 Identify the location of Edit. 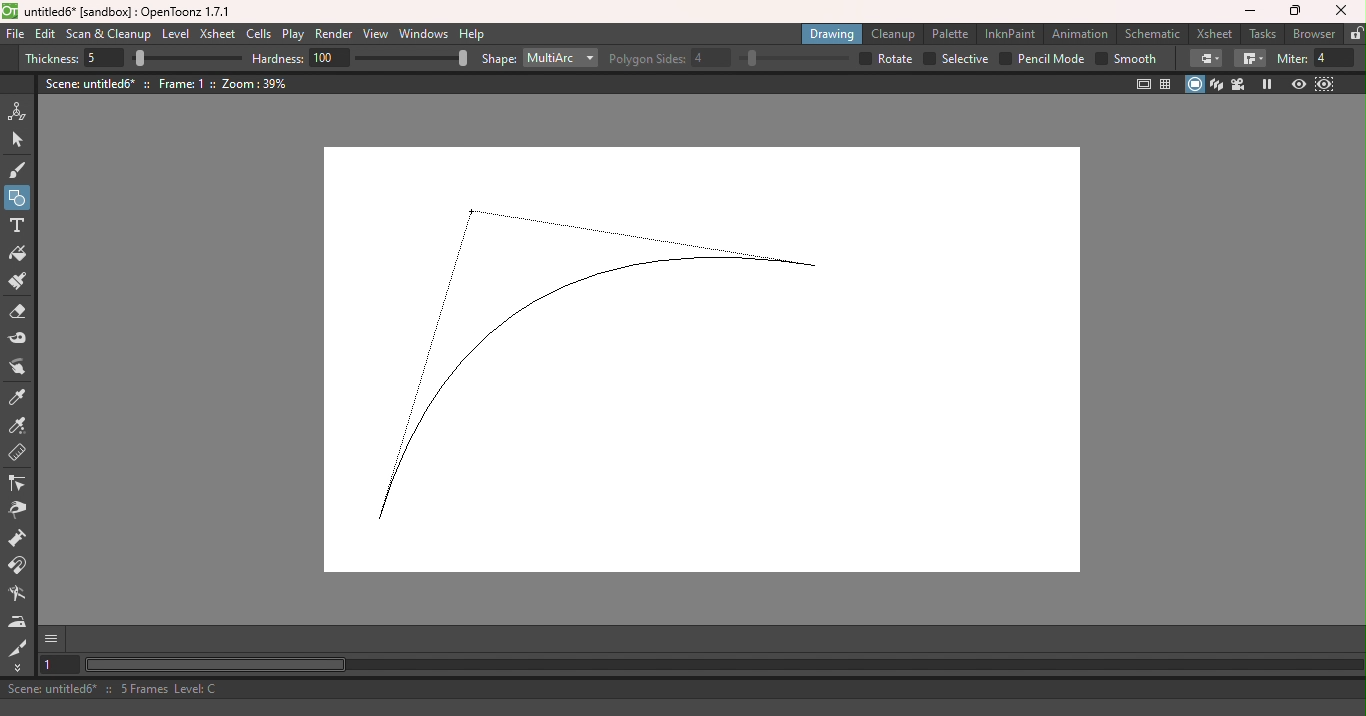
(45, 36).